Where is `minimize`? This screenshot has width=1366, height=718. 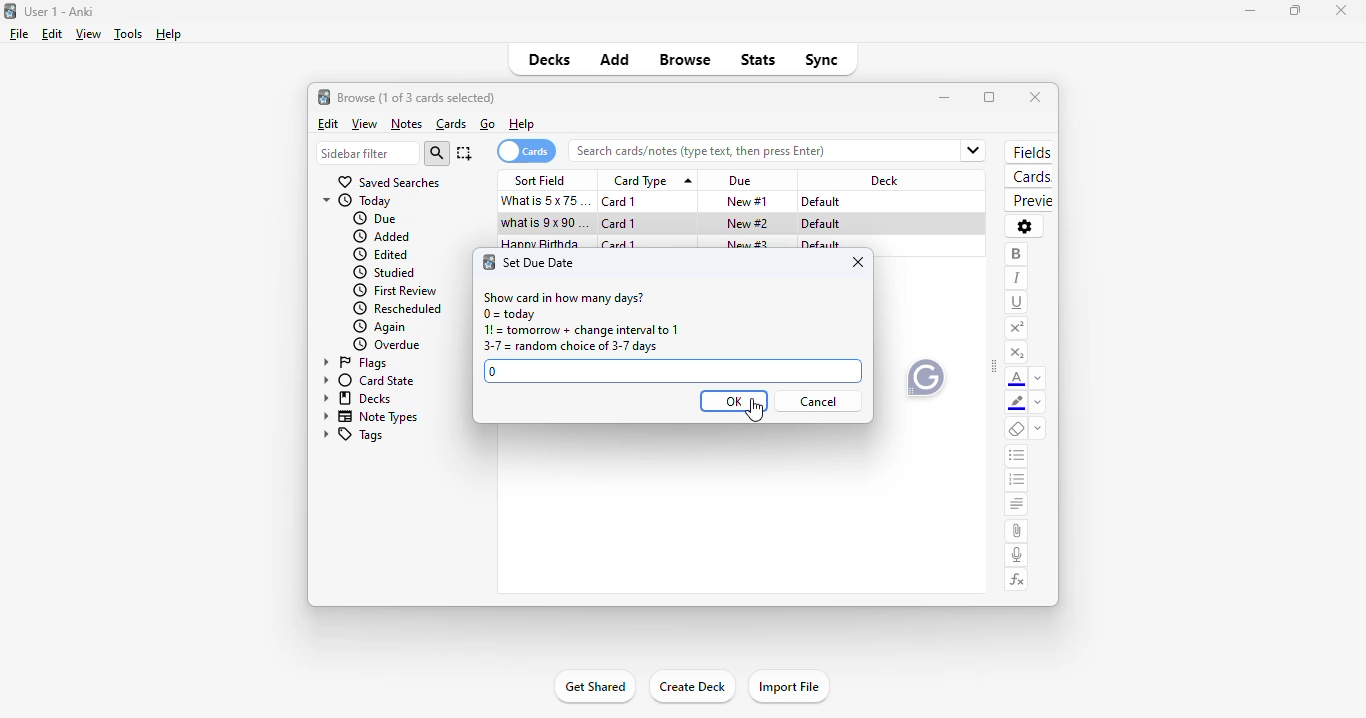 minimize is located at coordinates (946, 98).